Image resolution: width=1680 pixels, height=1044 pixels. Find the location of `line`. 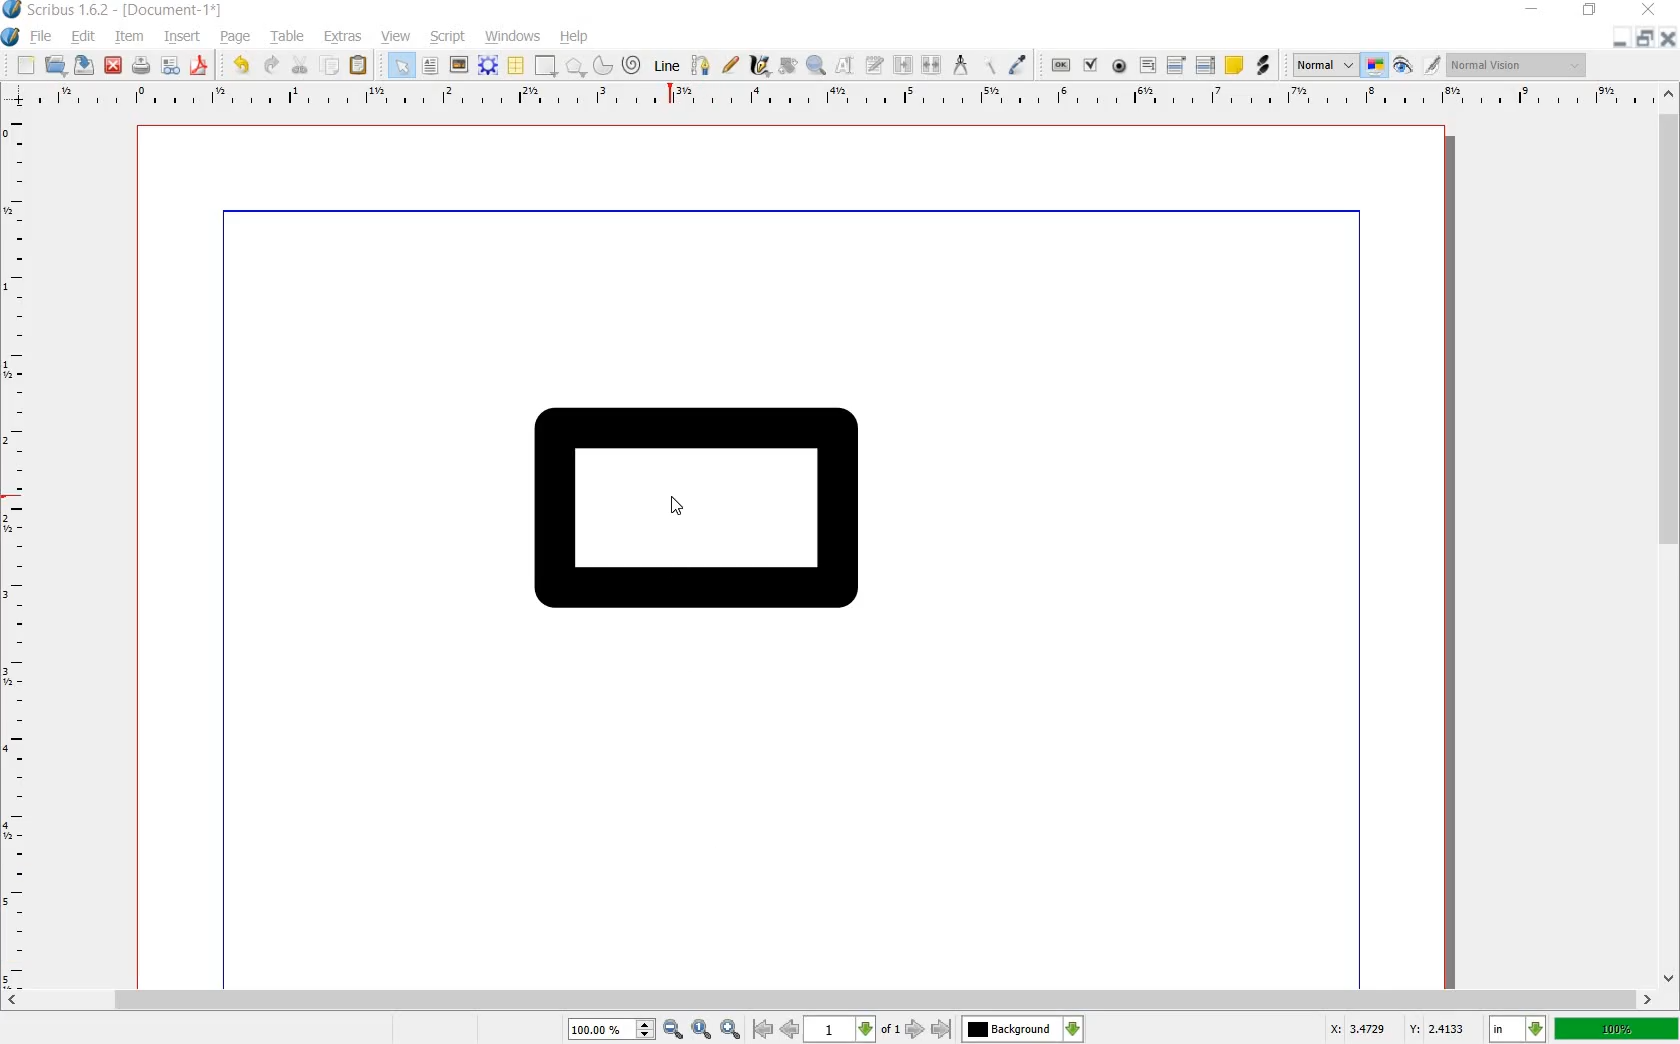

line is located at coordinates (666, 66).